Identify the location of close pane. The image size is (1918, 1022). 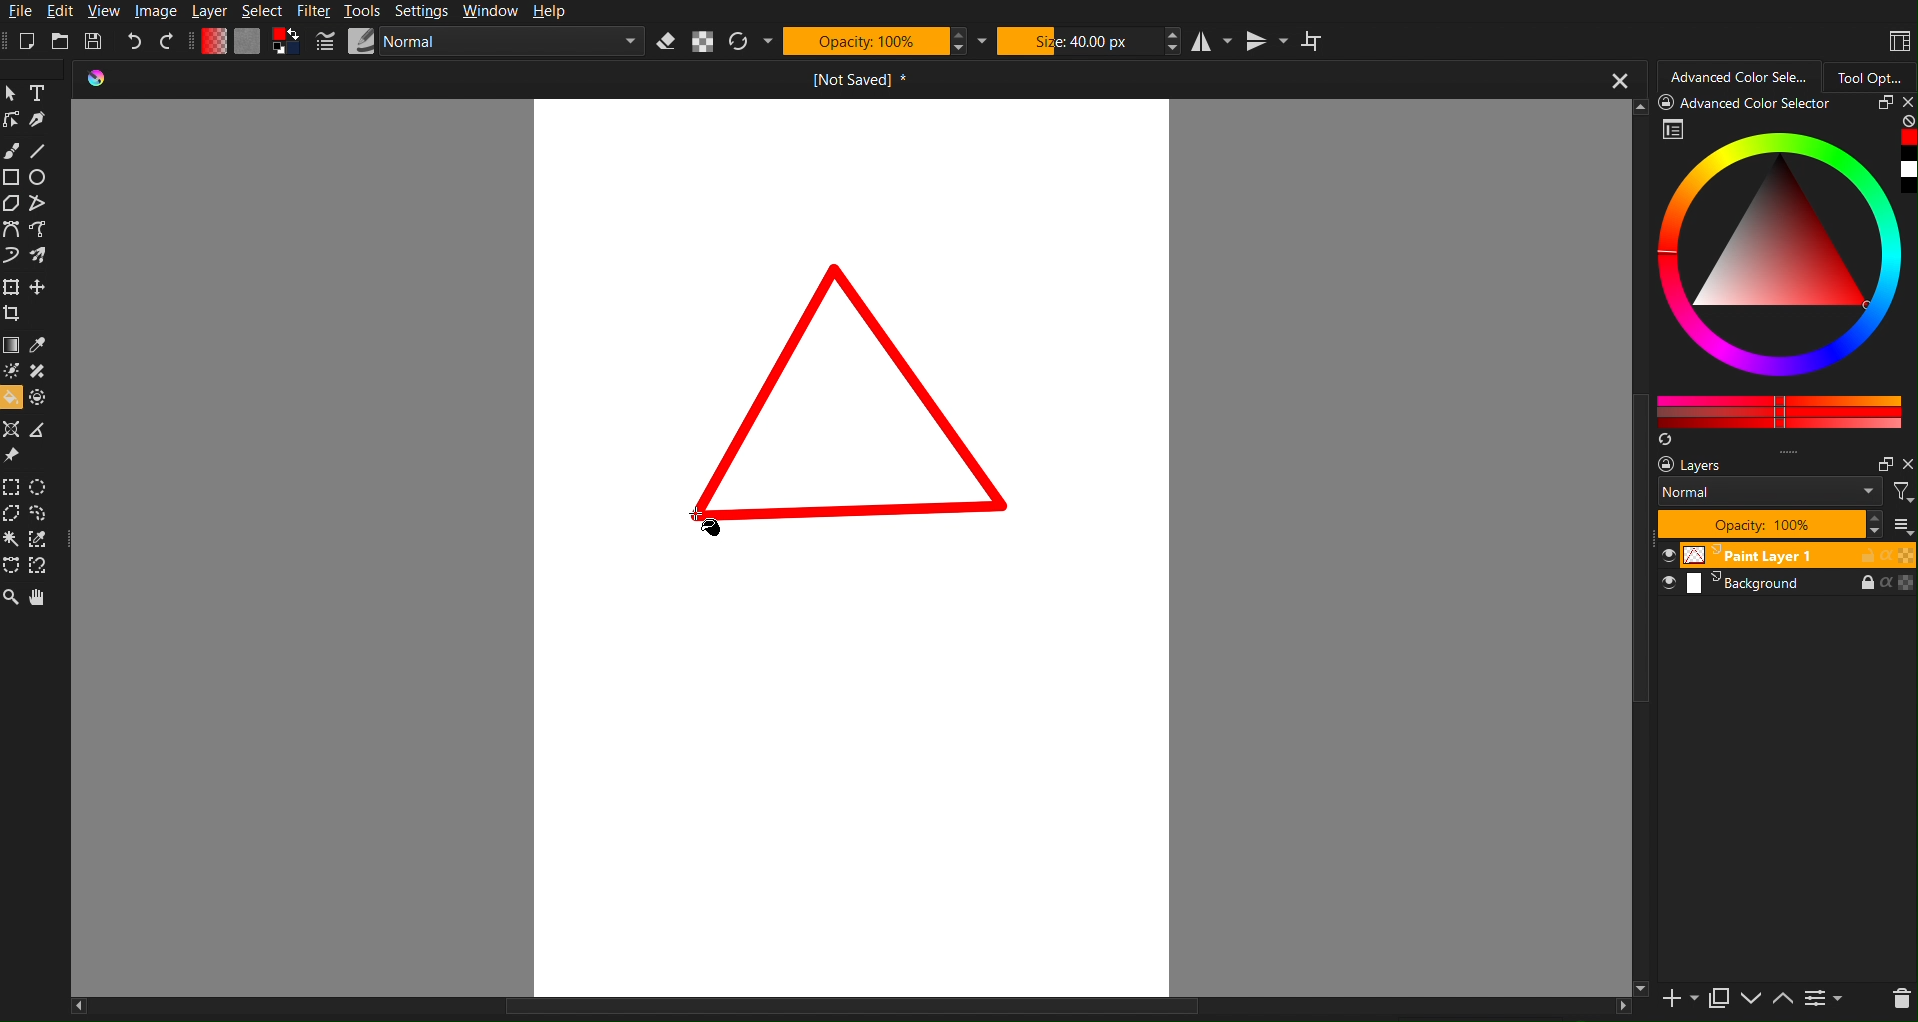
(1906, 464).